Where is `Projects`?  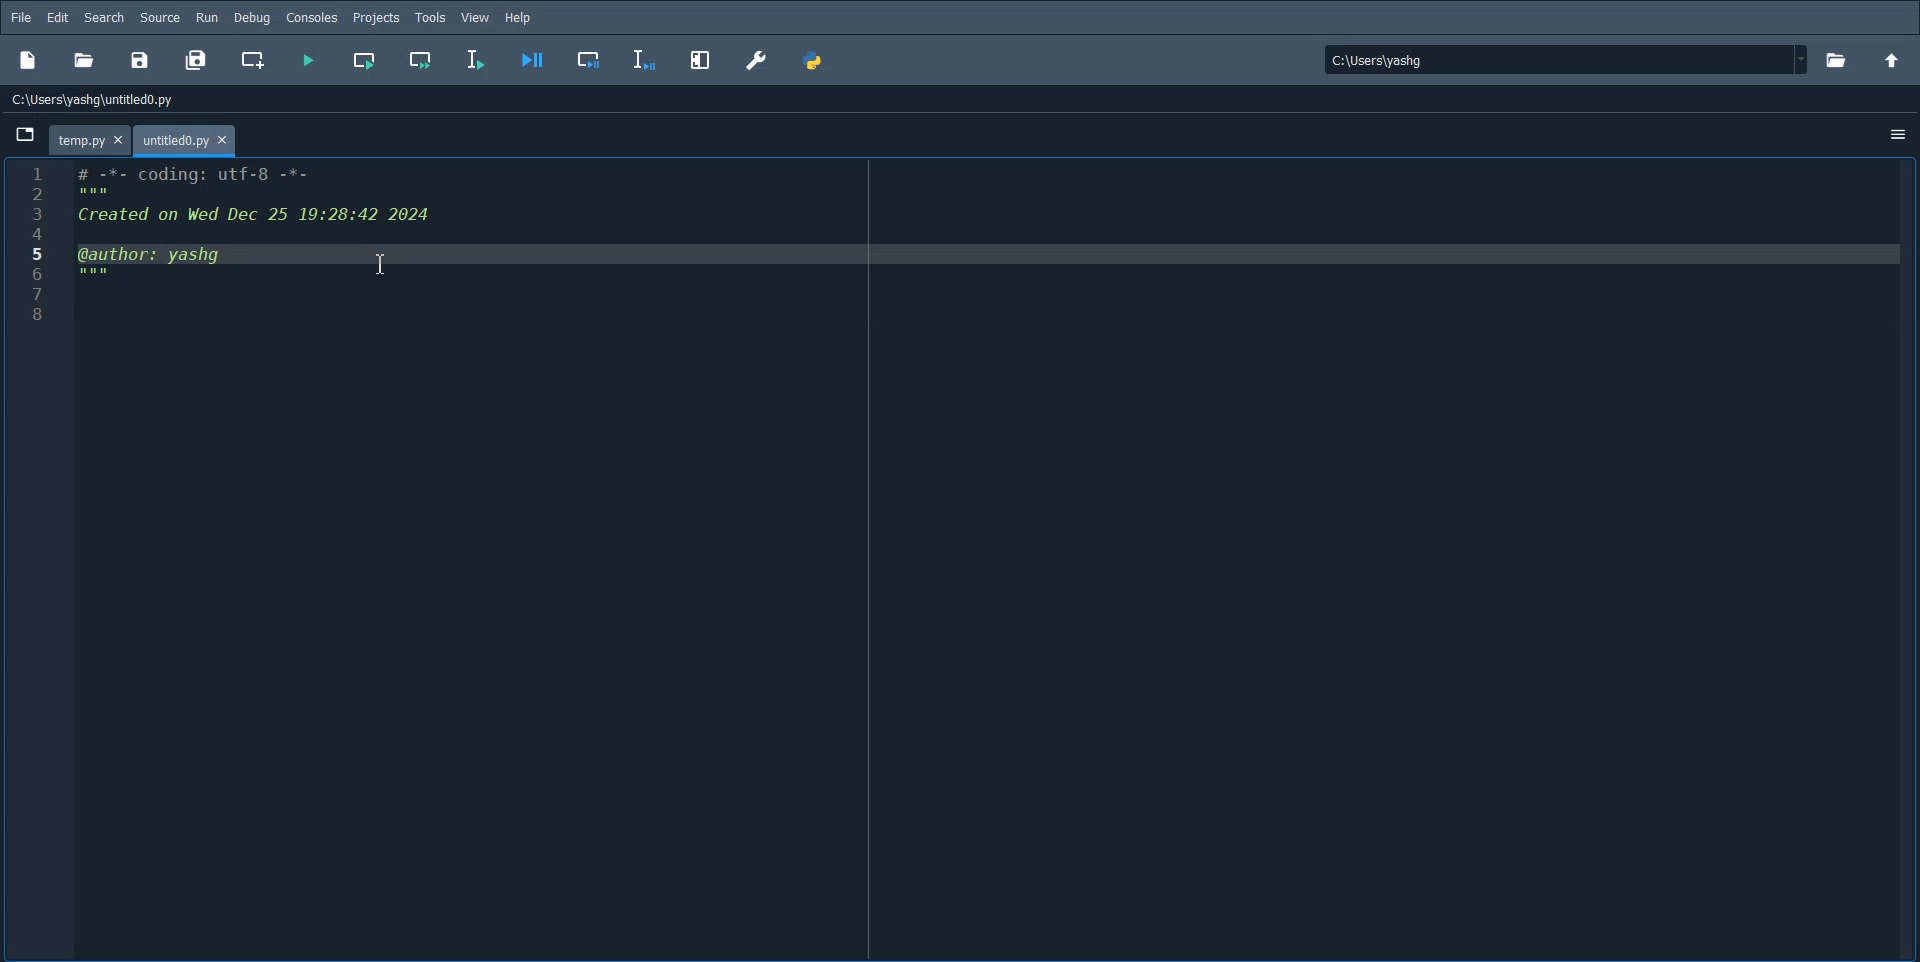 Projects is located at coordinates (377, 17).